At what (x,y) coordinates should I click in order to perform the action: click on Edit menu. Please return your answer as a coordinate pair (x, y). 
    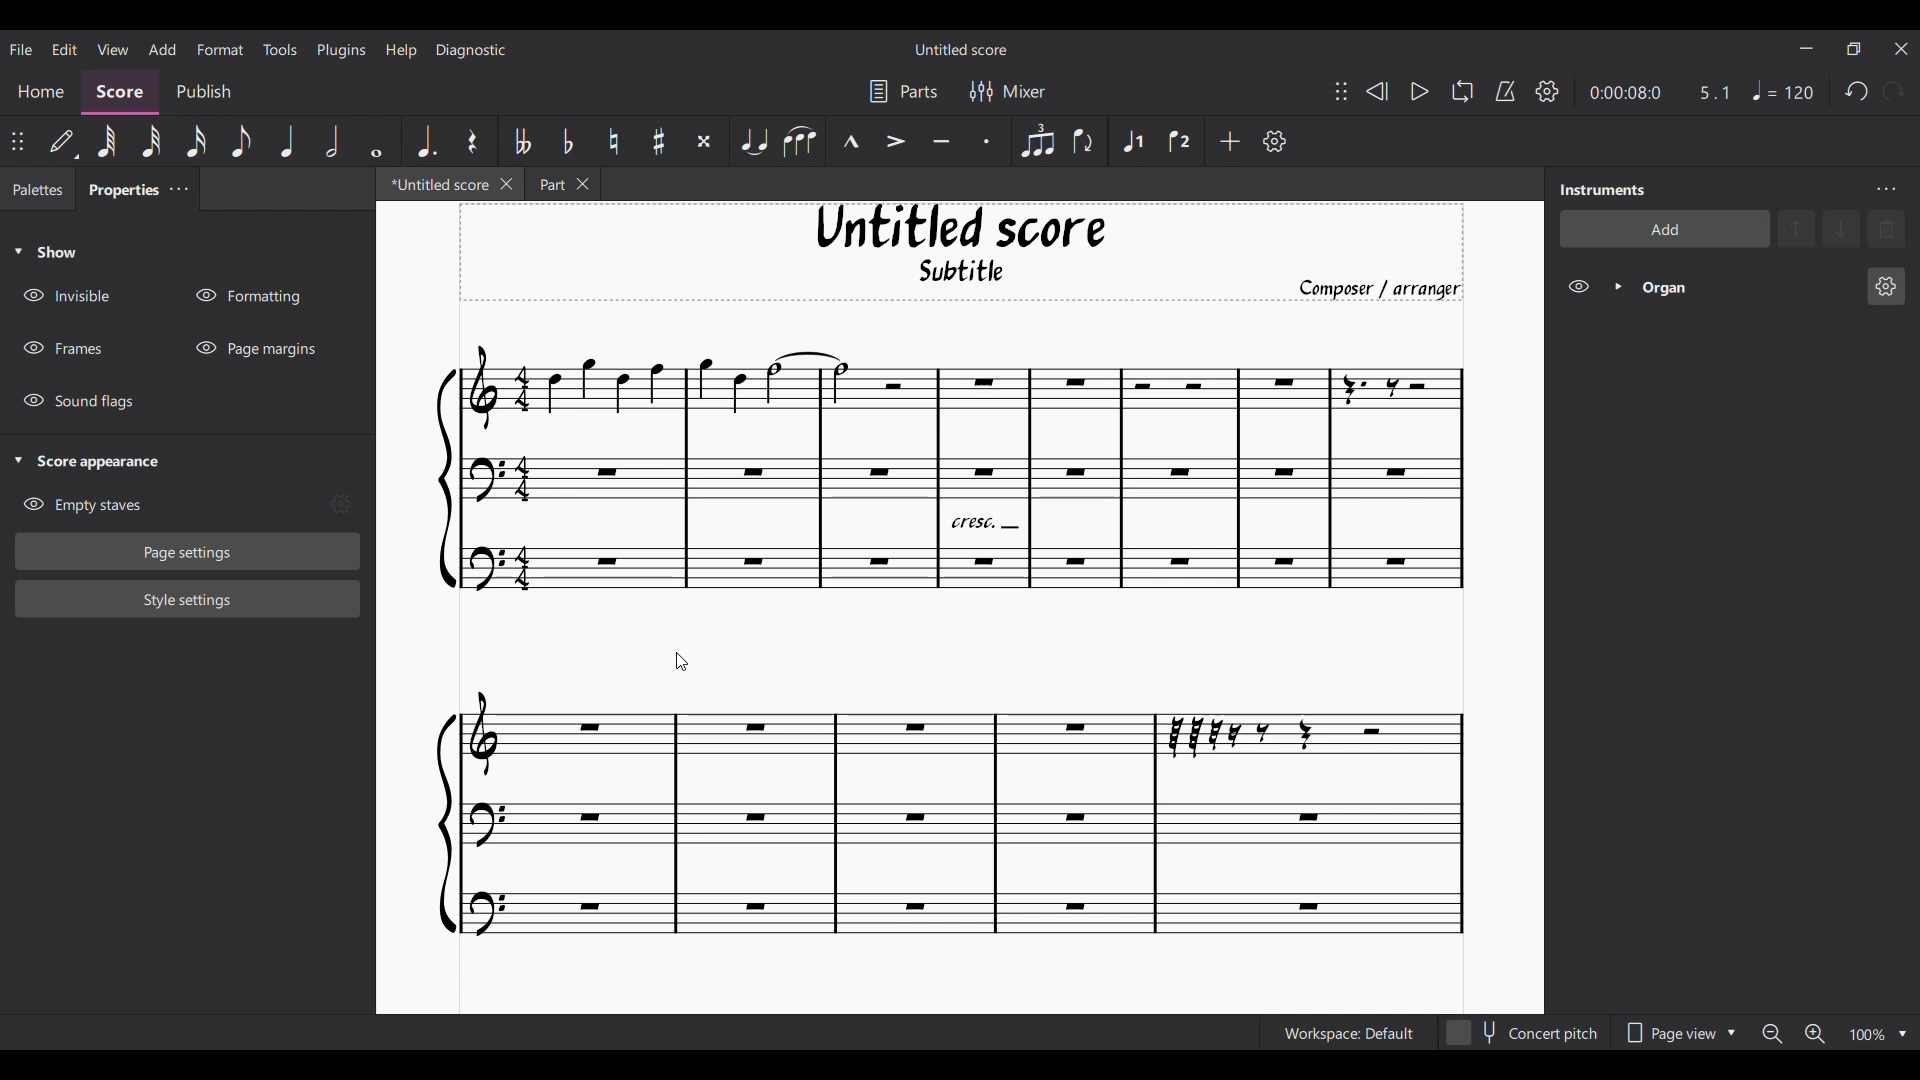
    Looking at the image, I should click on (64, 48).